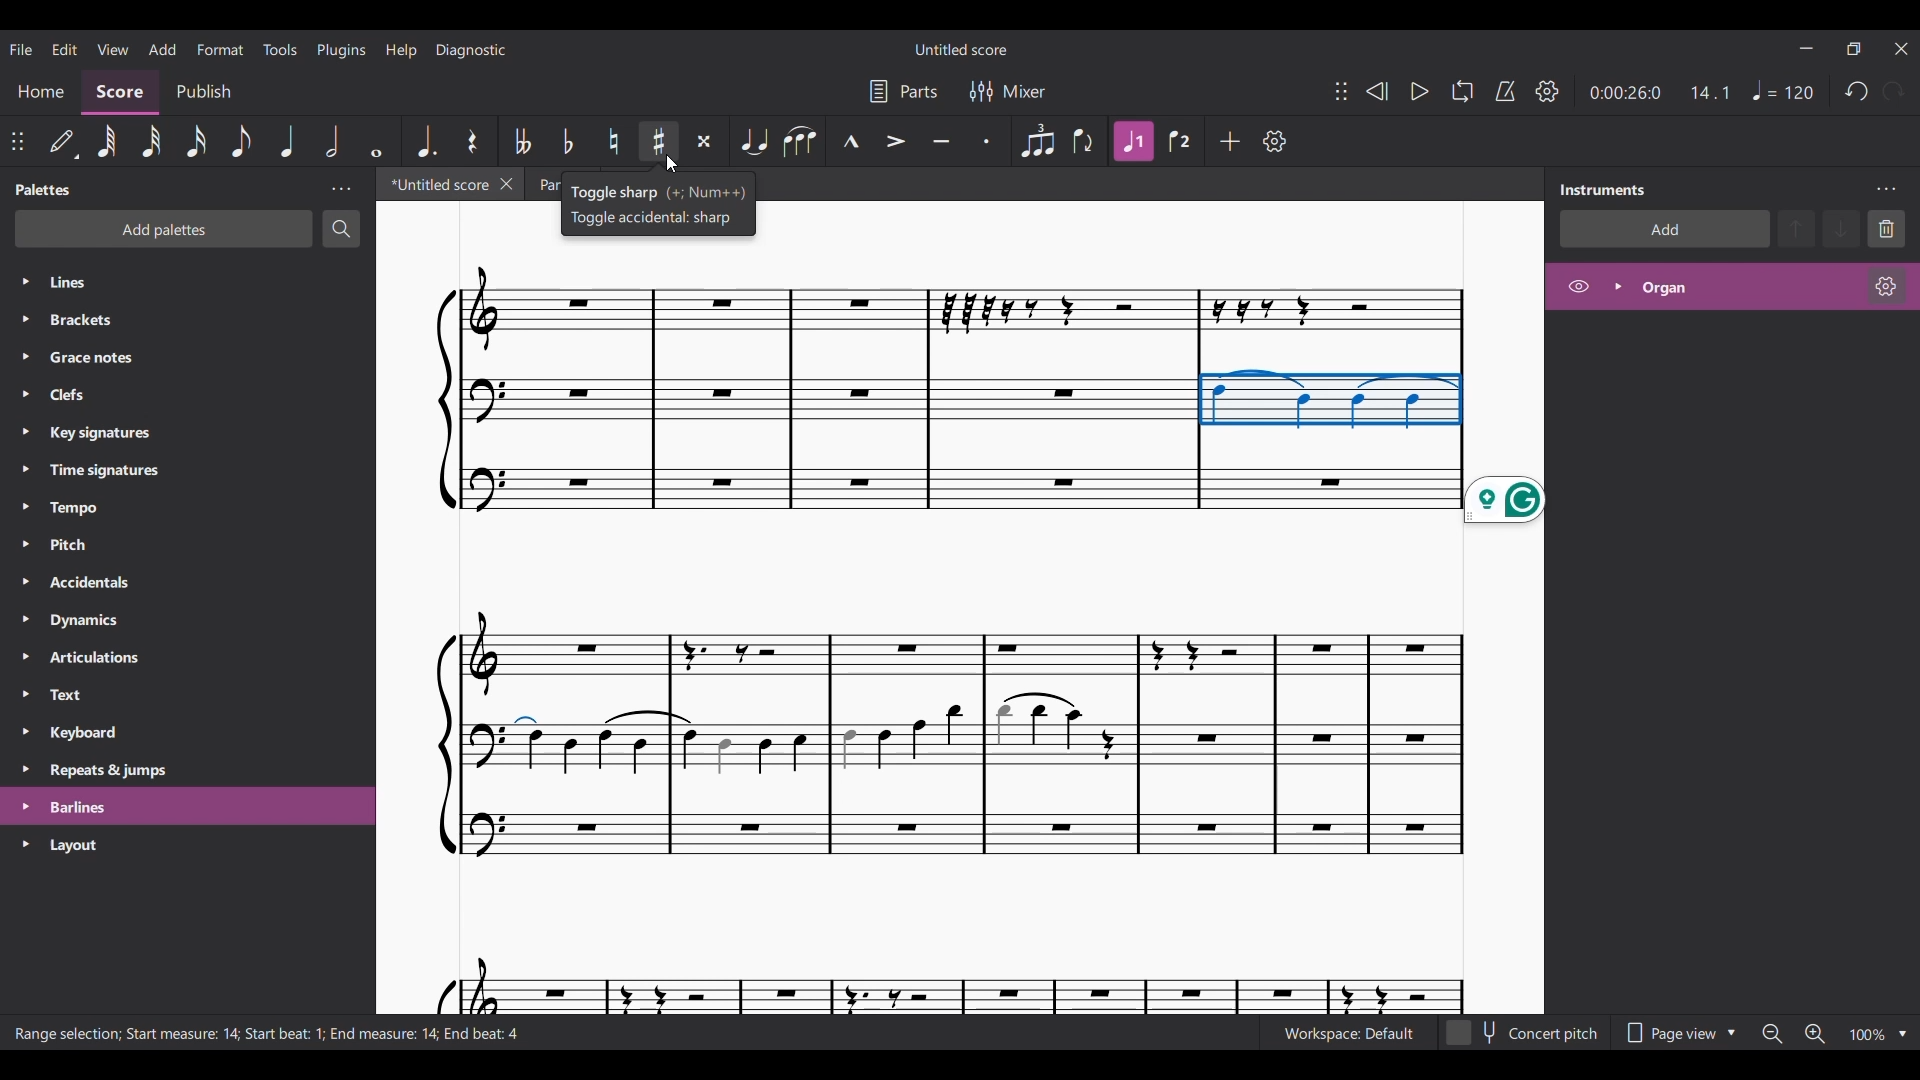 This screenshot has height=1080, width=1920. I want to click on Page view options, so click(1675, 1033).